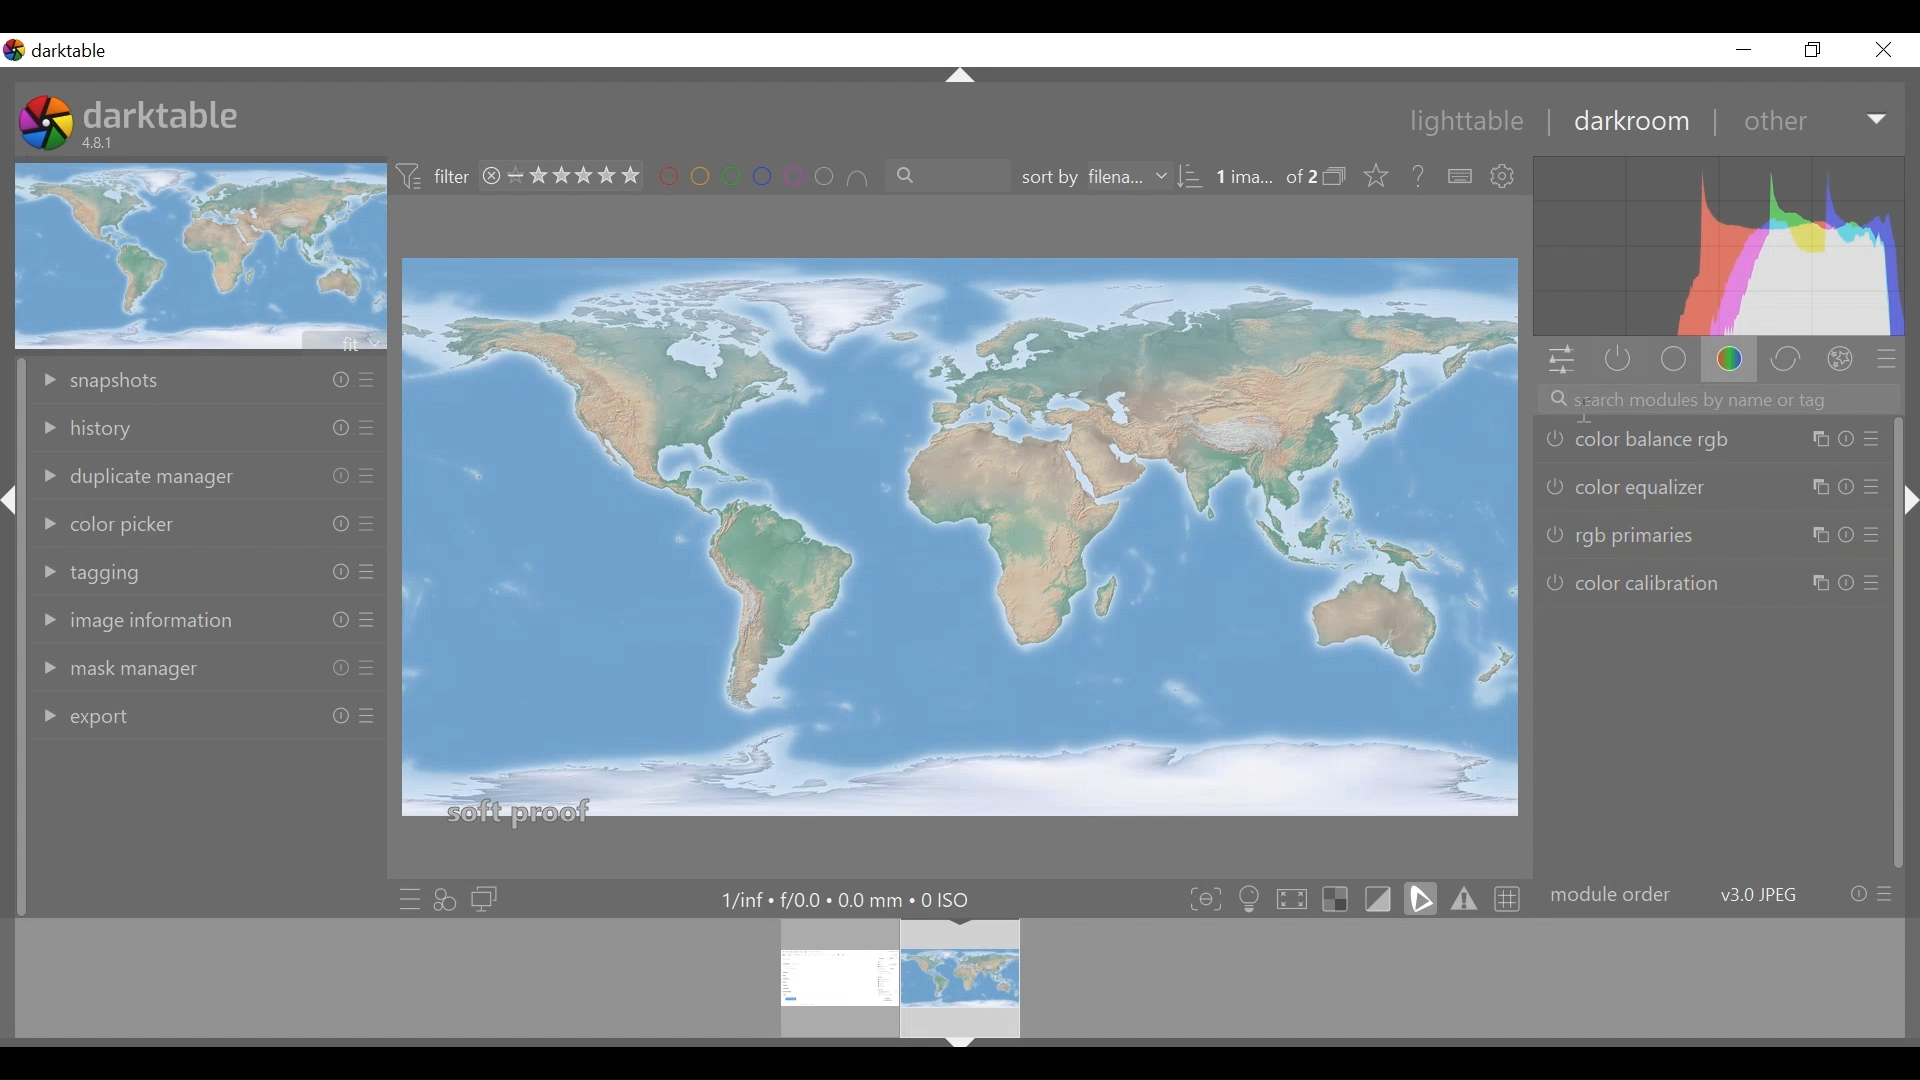 The height and width of the screenshot is (1080, 1920). Describe the element at coordinates (10, 525) in the screenshot. I see `` at that location.